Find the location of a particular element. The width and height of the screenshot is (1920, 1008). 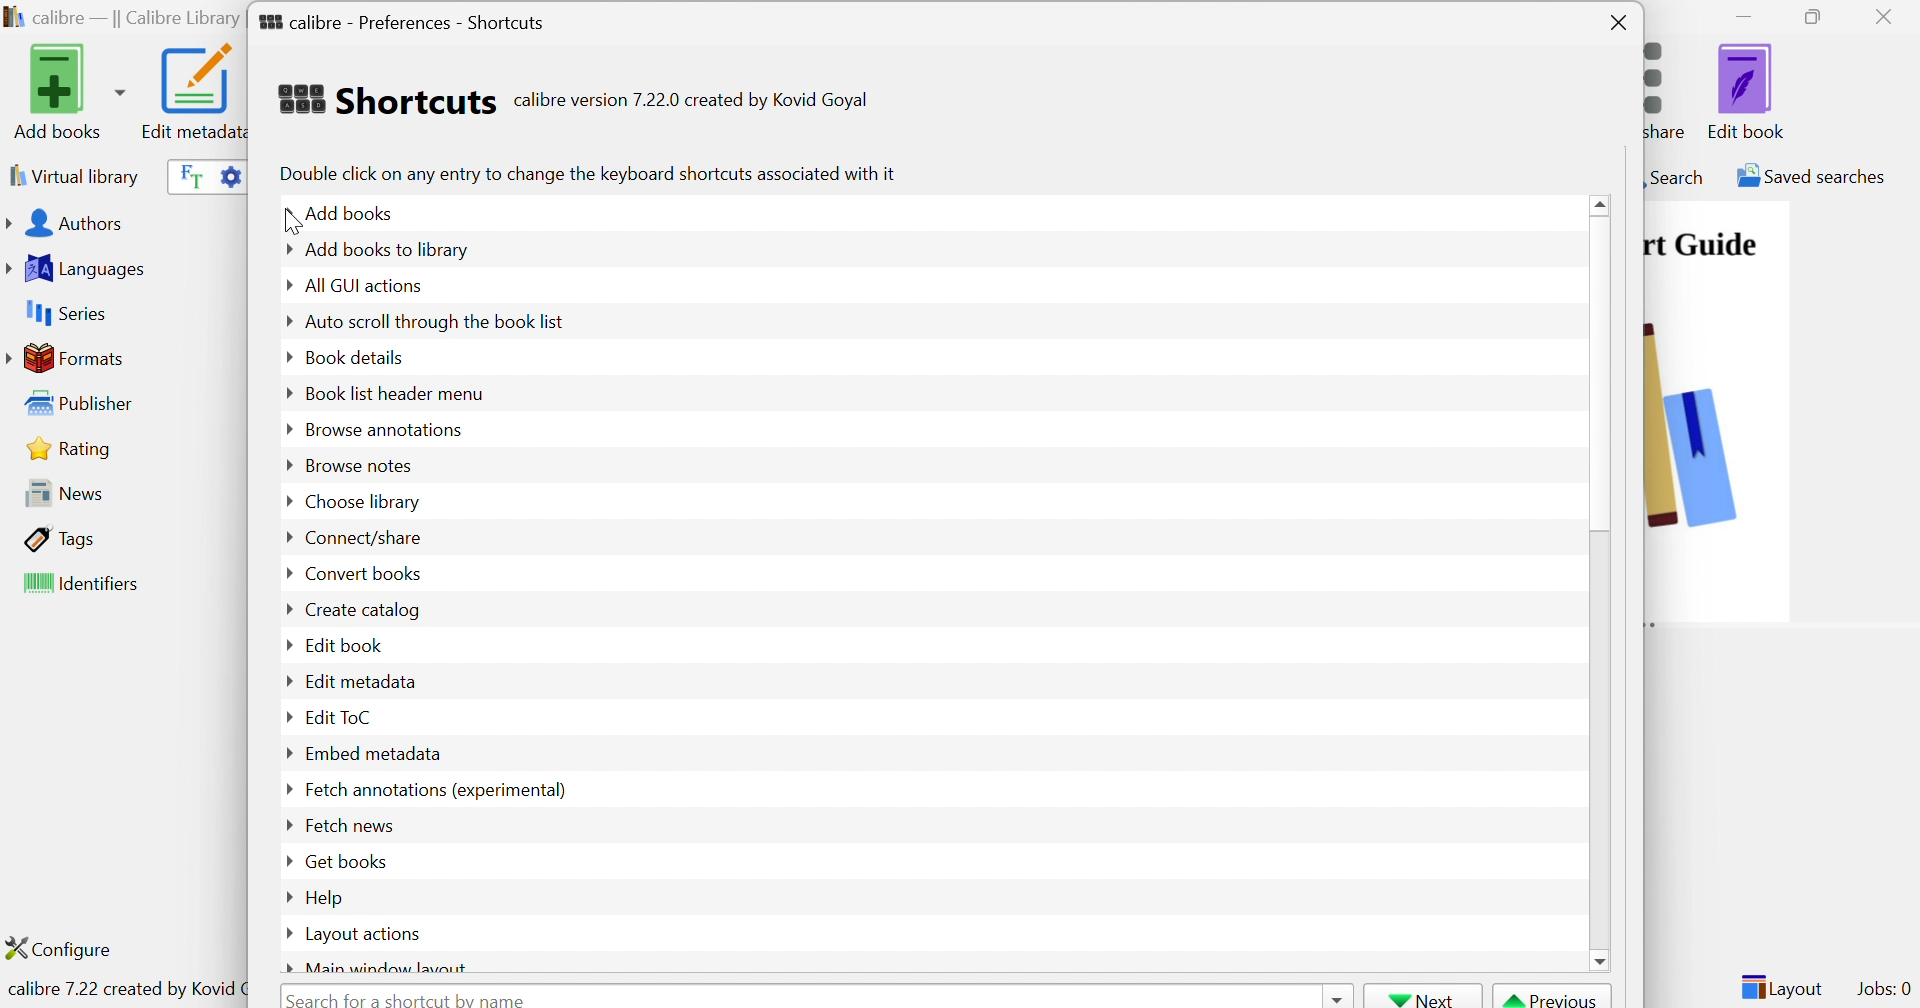

Add books to library is located at coordinates (388, 249).